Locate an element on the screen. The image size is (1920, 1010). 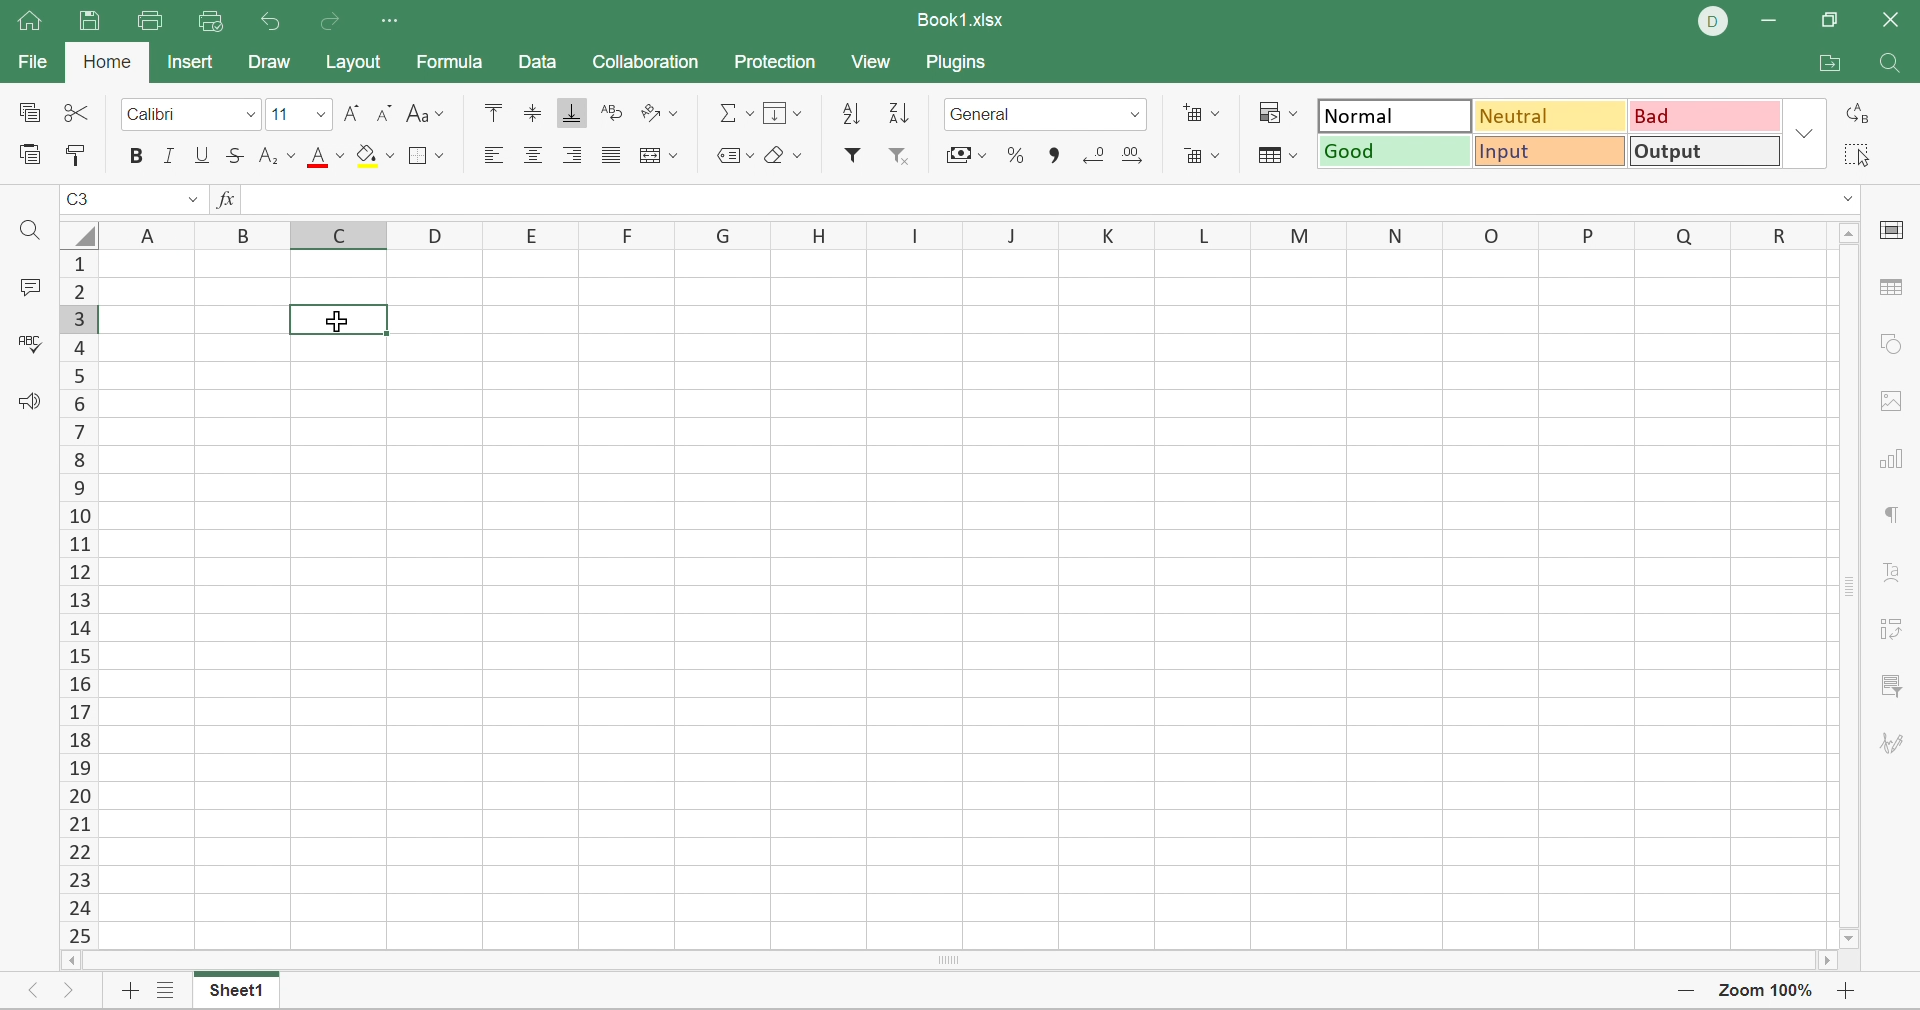
Bad is located at coordinates (1703, 116).